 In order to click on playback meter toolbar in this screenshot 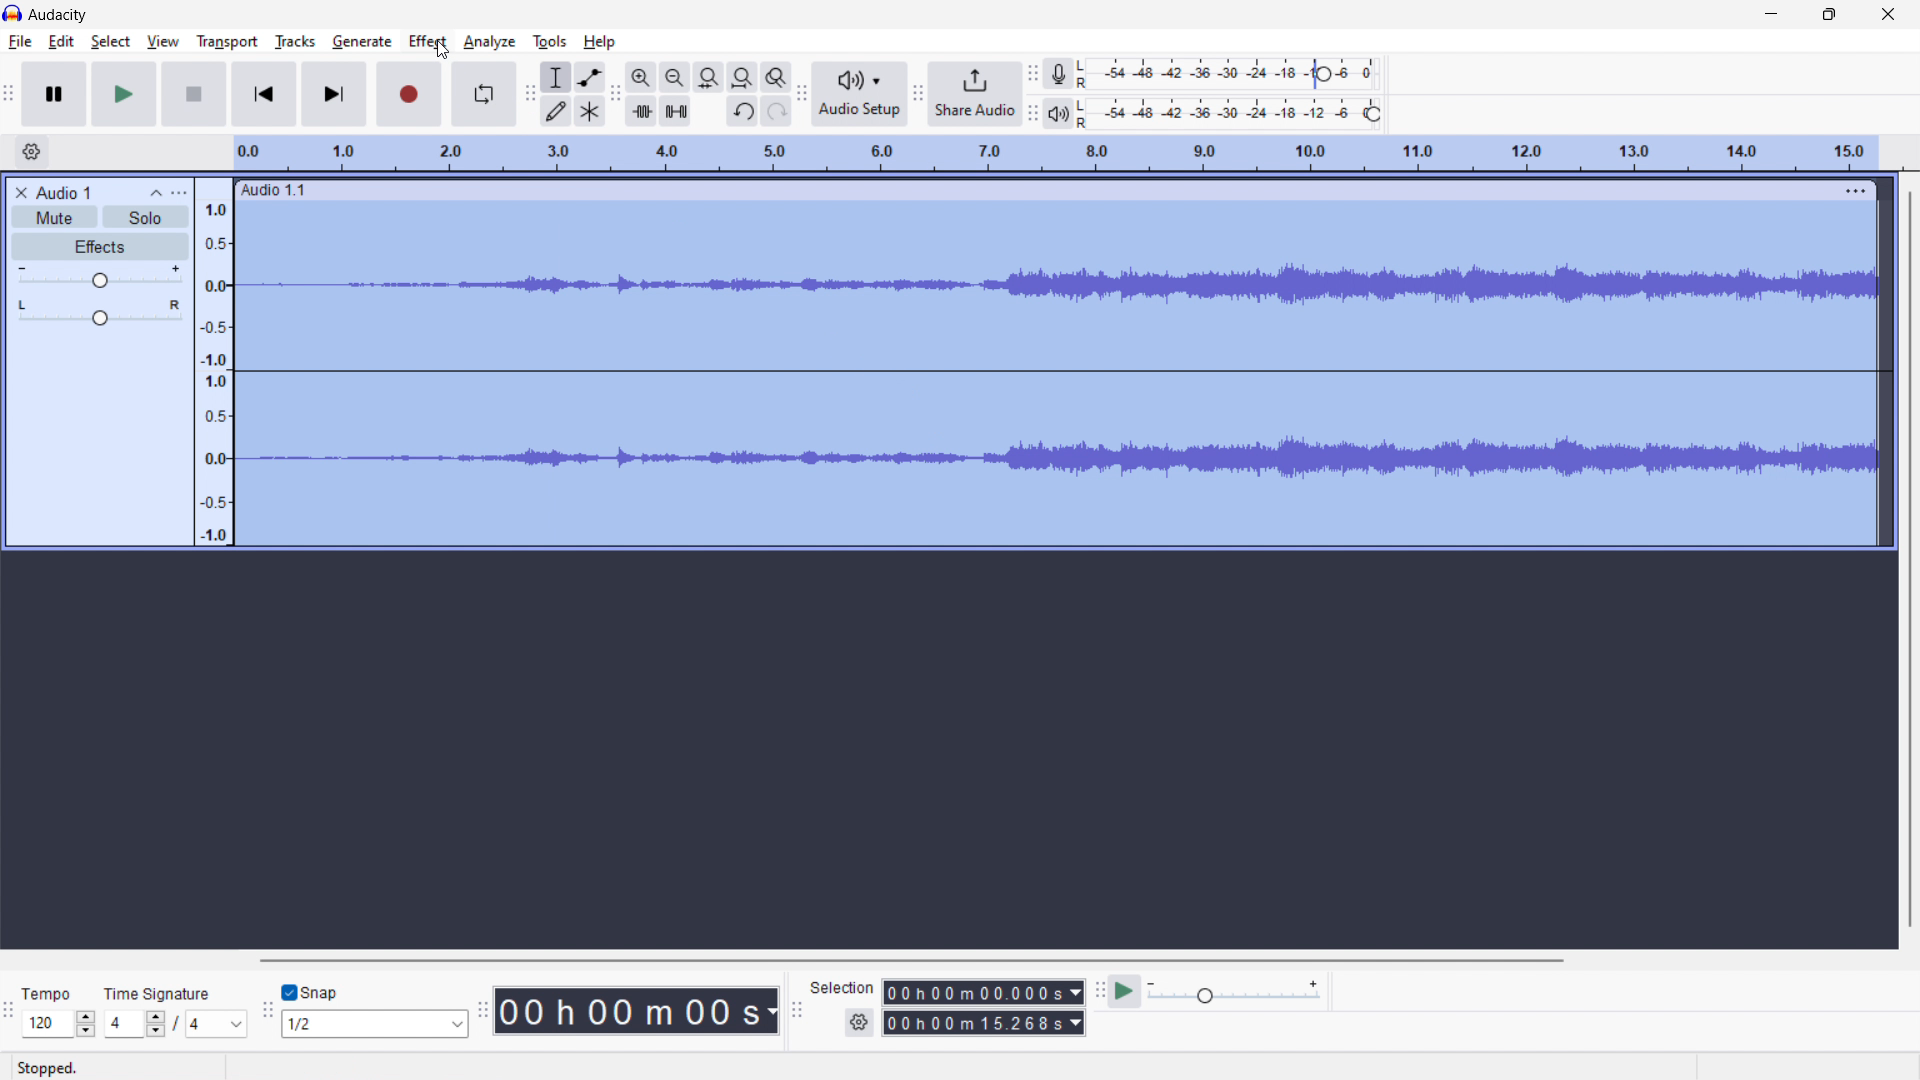, I will do `click(1032, 113)`.